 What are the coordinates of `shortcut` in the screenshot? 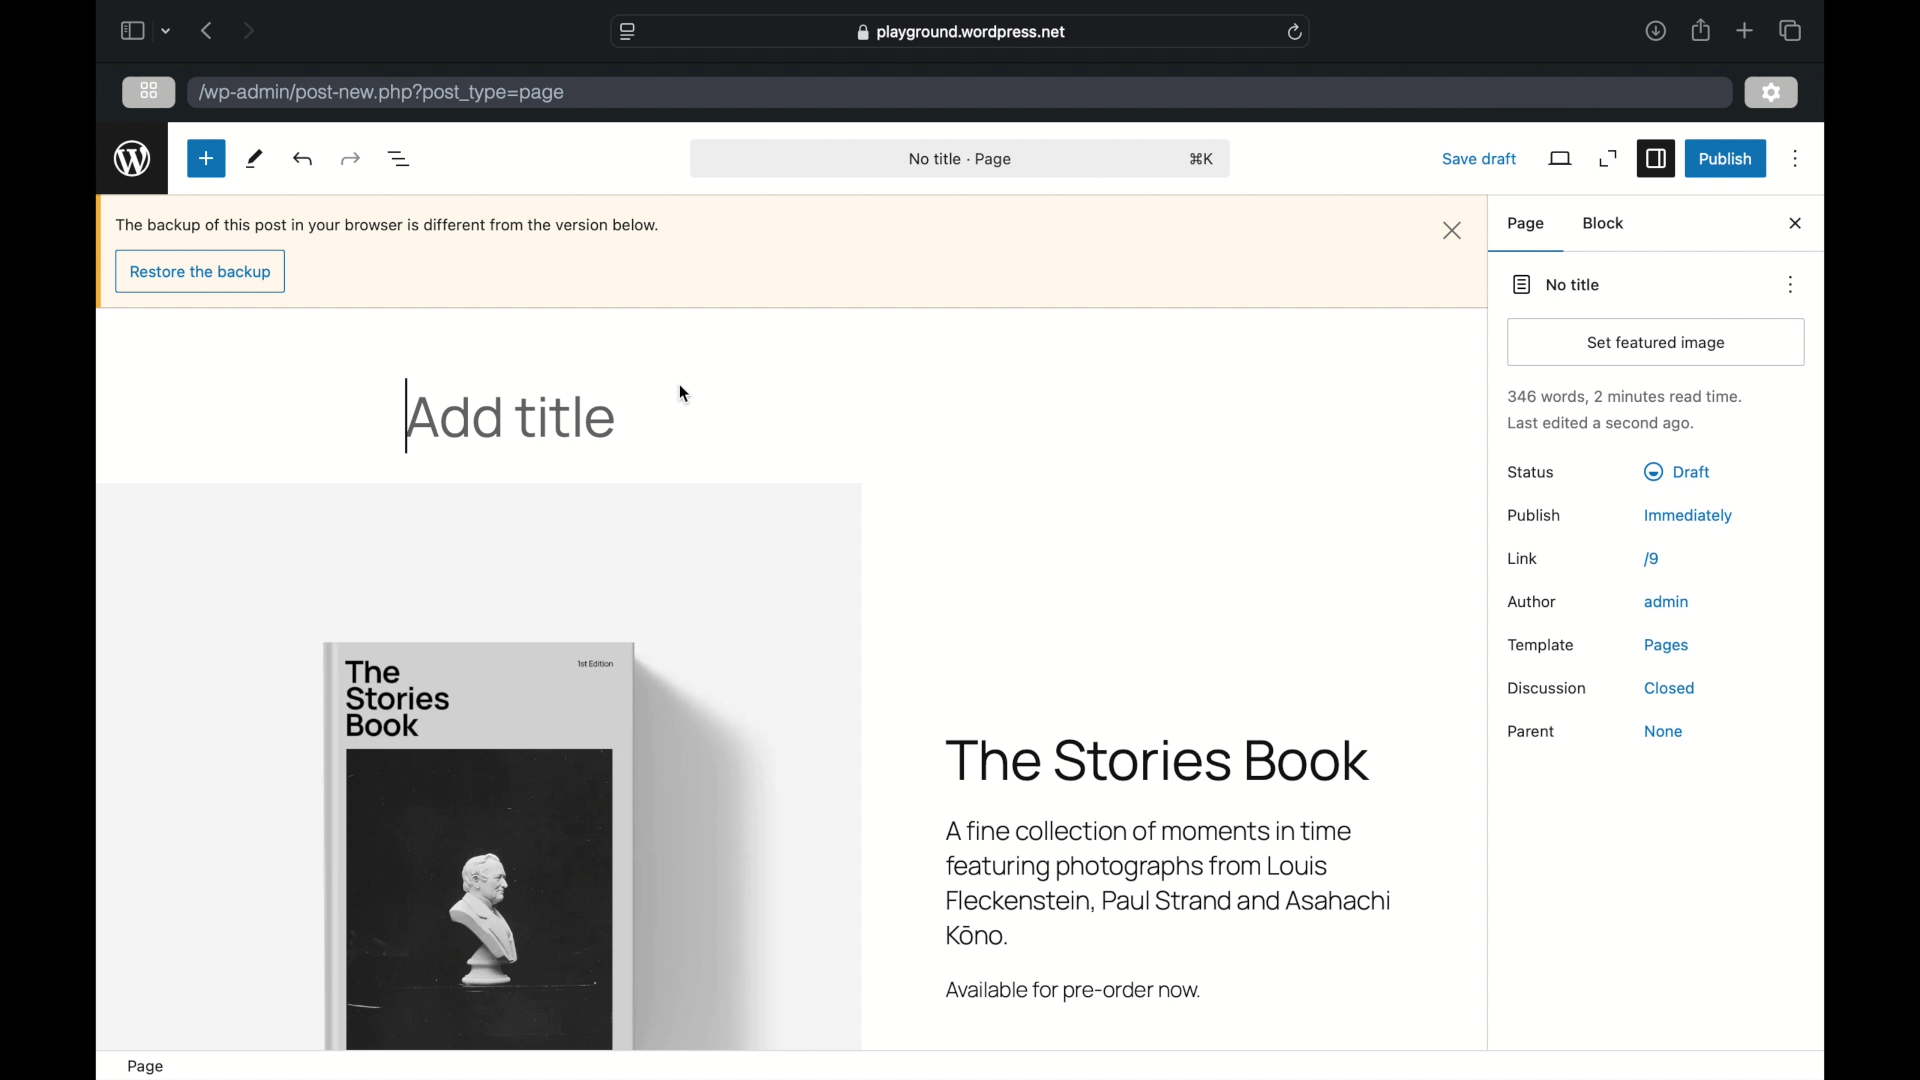 It's located at (1205, 160).